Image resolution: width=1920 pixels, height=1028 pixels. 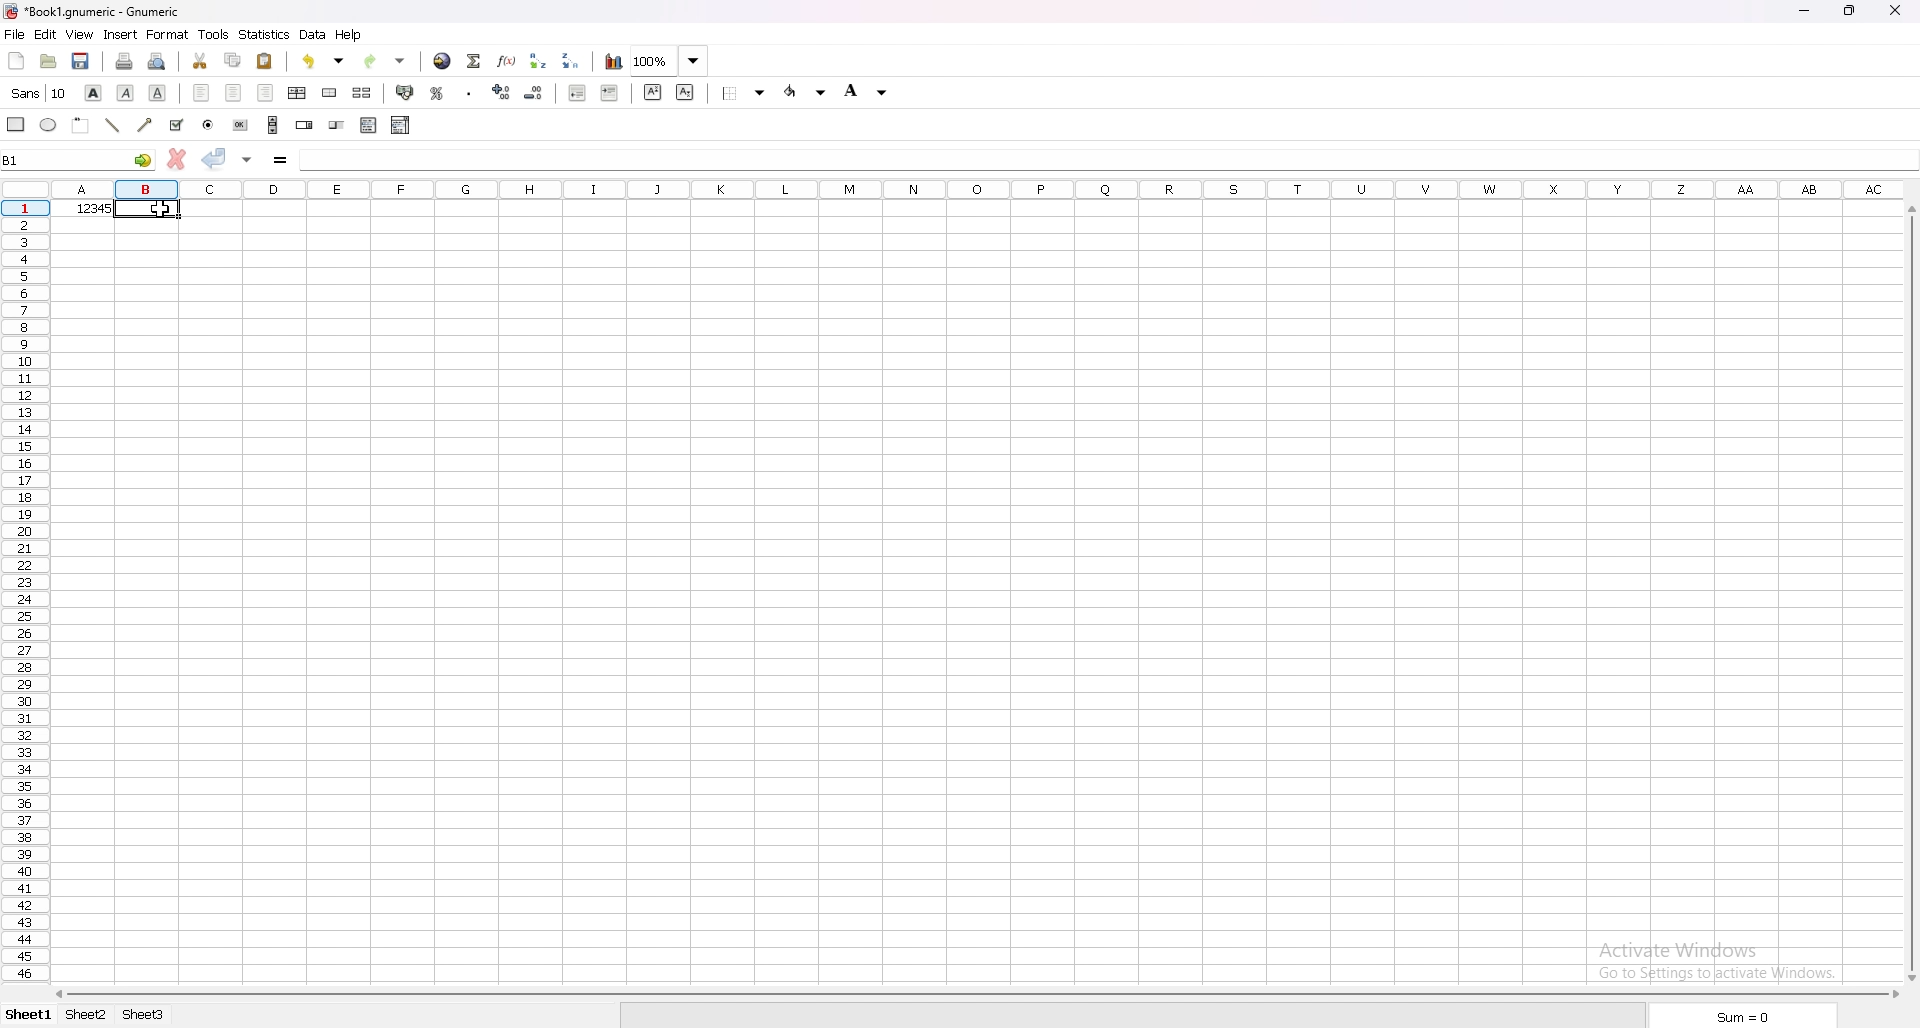 I want to click on centre, so click(x=236, y=93).